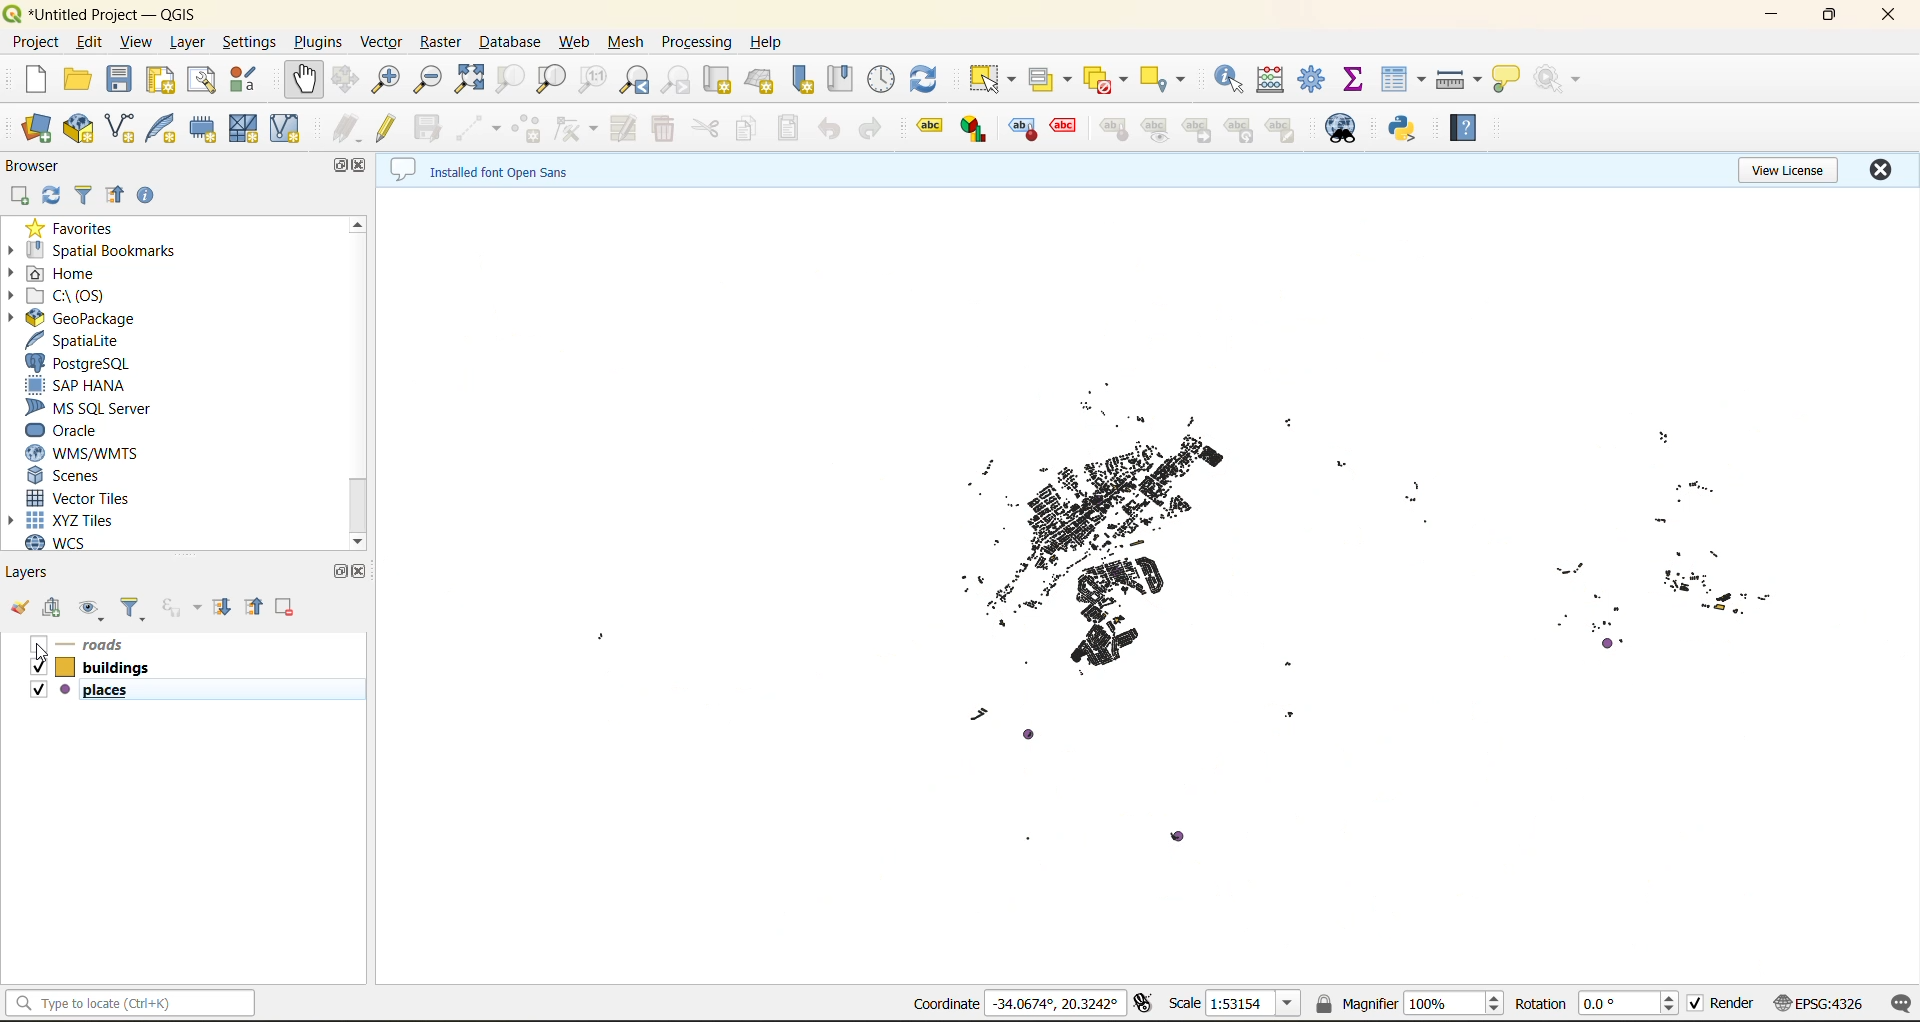 This screenshot has height=1022, width=1920. Describe the element at coordinates (1897, 1003) in the screenshot. I see `log messages` at that location.